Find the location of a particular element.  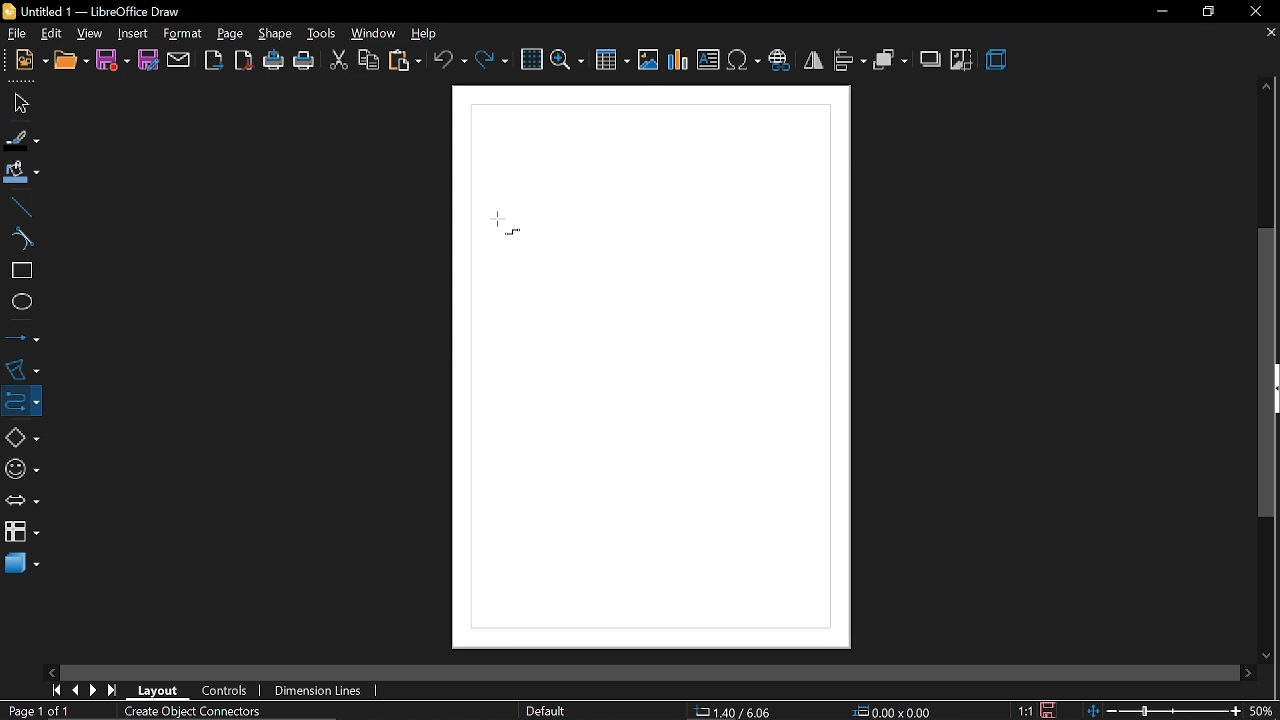

ellipse is located at coordinates (18, 300).